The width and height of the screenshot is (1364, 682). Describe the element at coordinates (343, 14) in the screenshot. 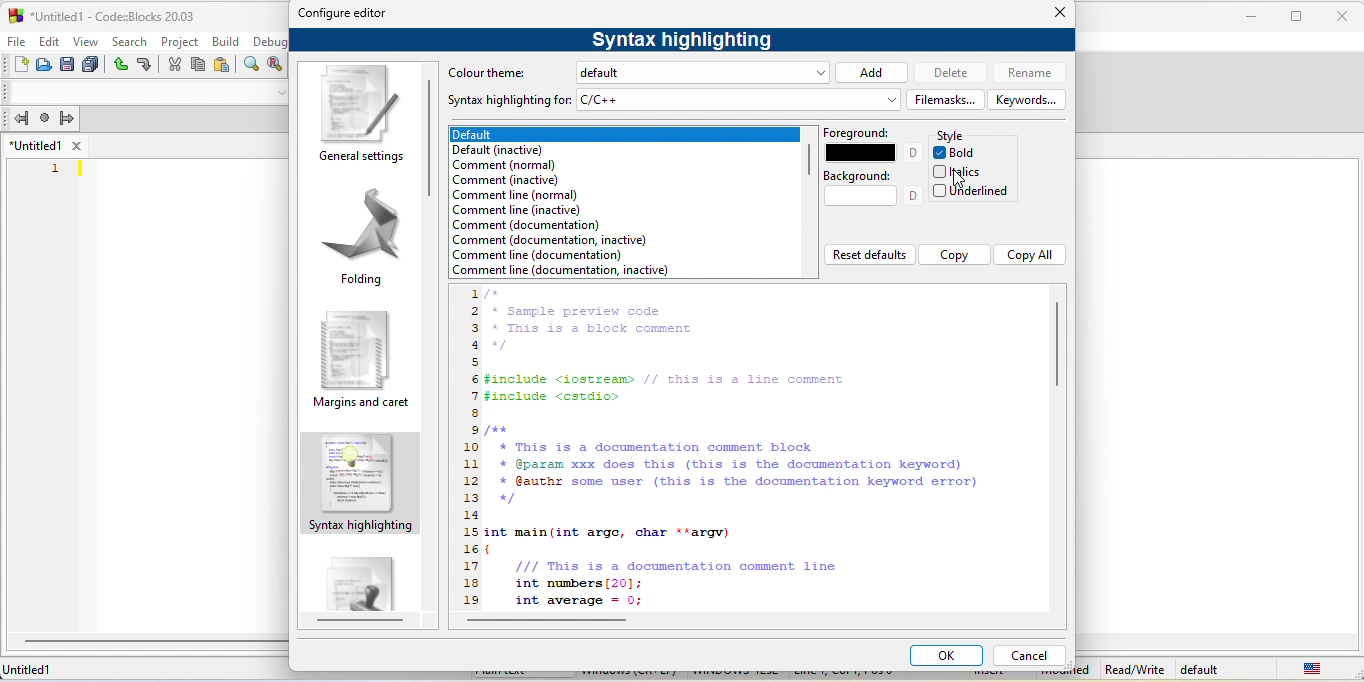

I see `Configure editor` at that location.